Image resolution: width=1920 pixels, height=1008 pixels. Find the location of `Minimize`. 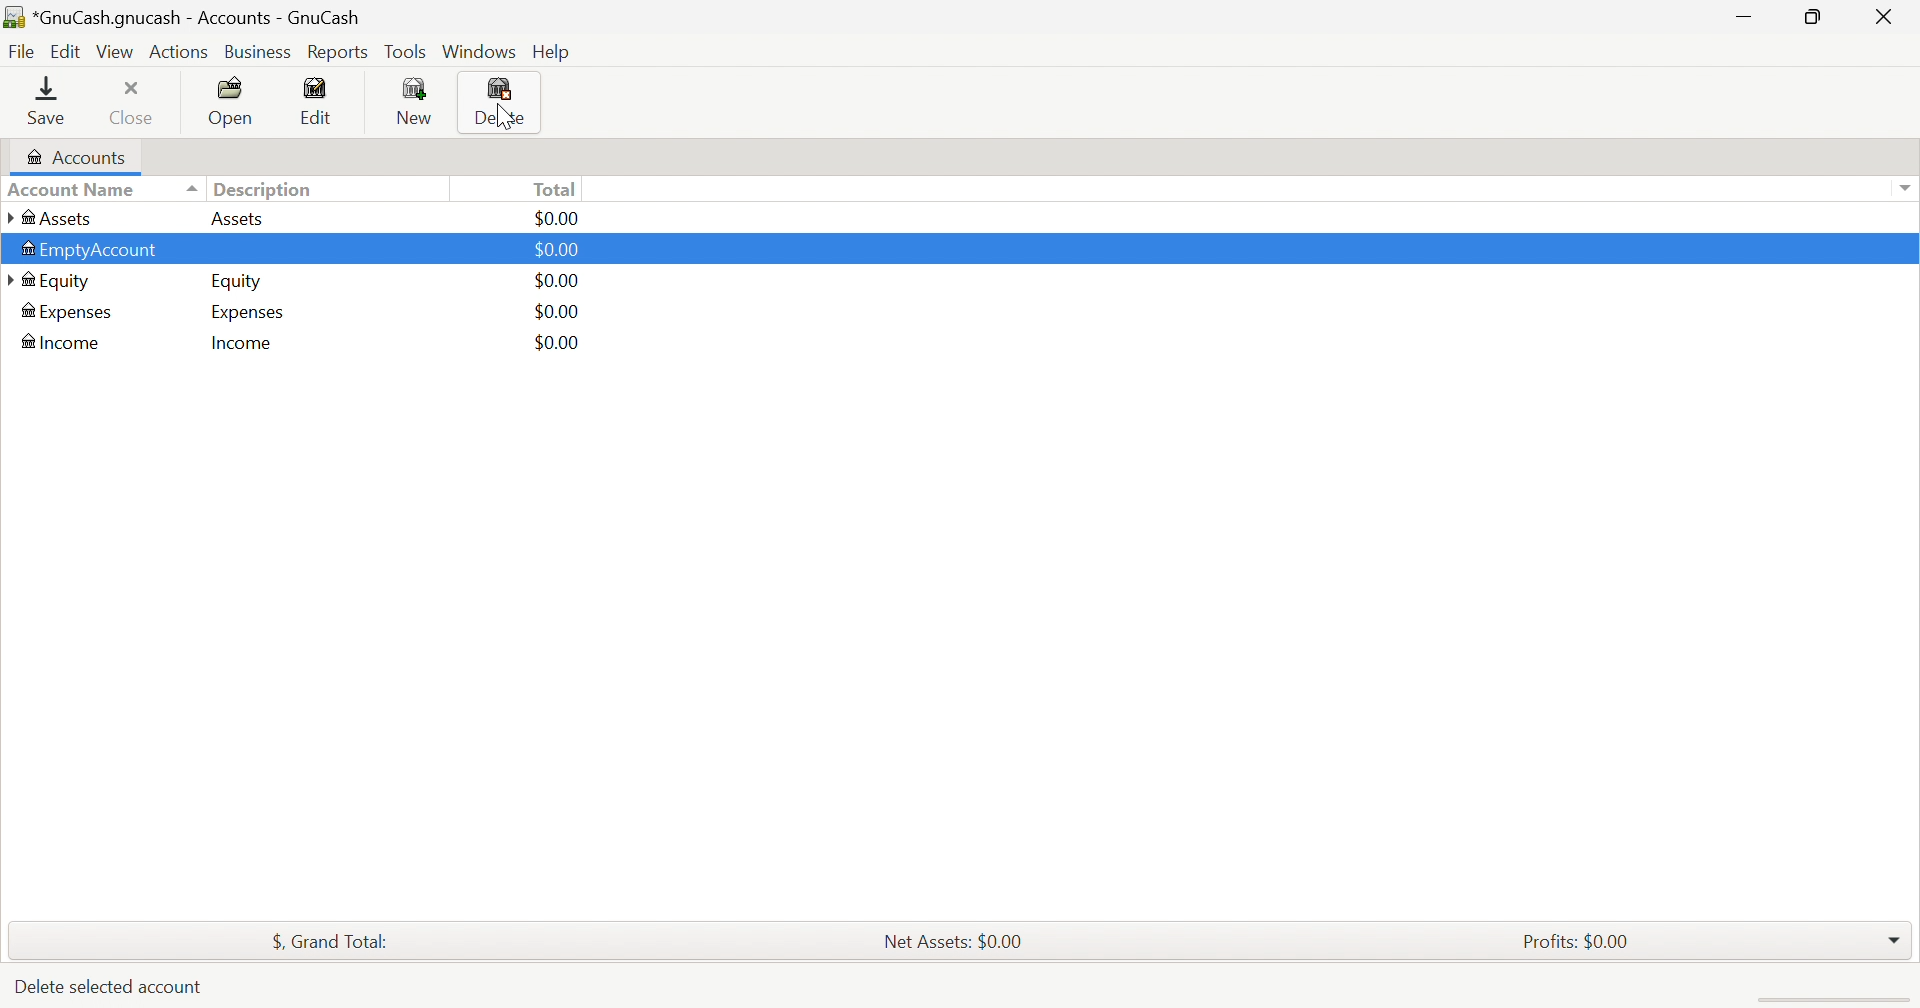

Minimize is located at coordinates (1745, 21).